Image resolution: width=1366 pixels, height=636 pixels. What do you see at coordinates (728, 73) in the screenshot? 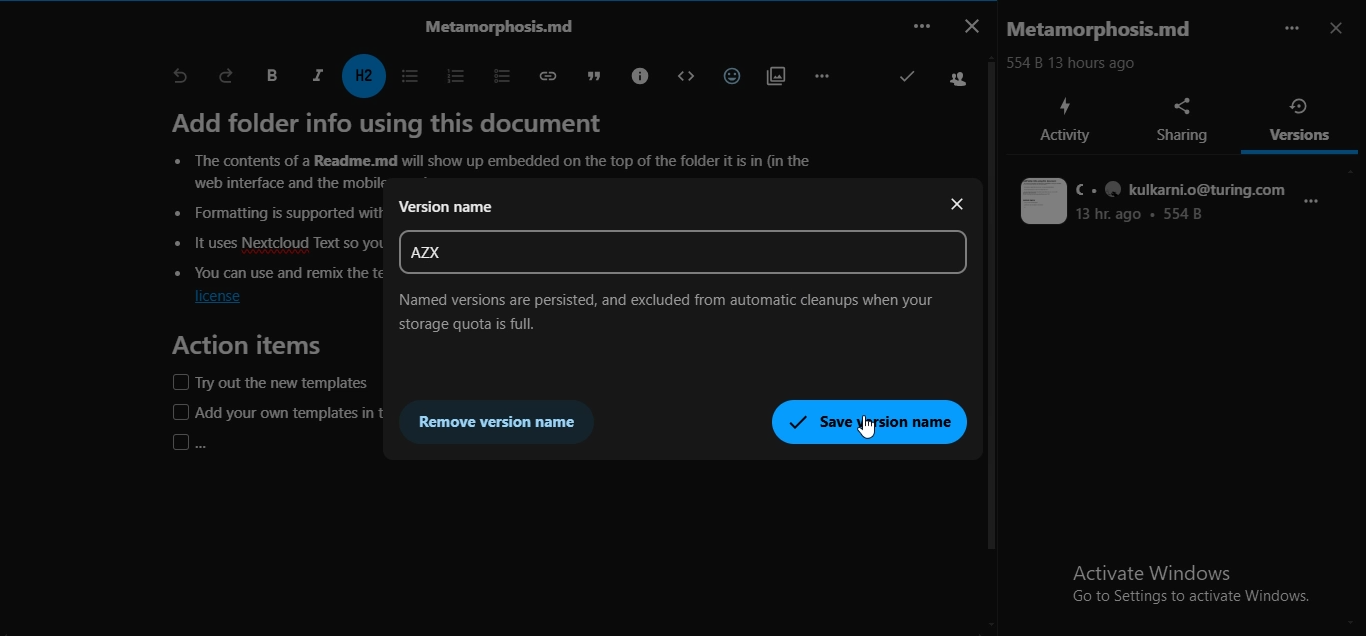
I see `insert emoji` at bounding box center [728, 73].